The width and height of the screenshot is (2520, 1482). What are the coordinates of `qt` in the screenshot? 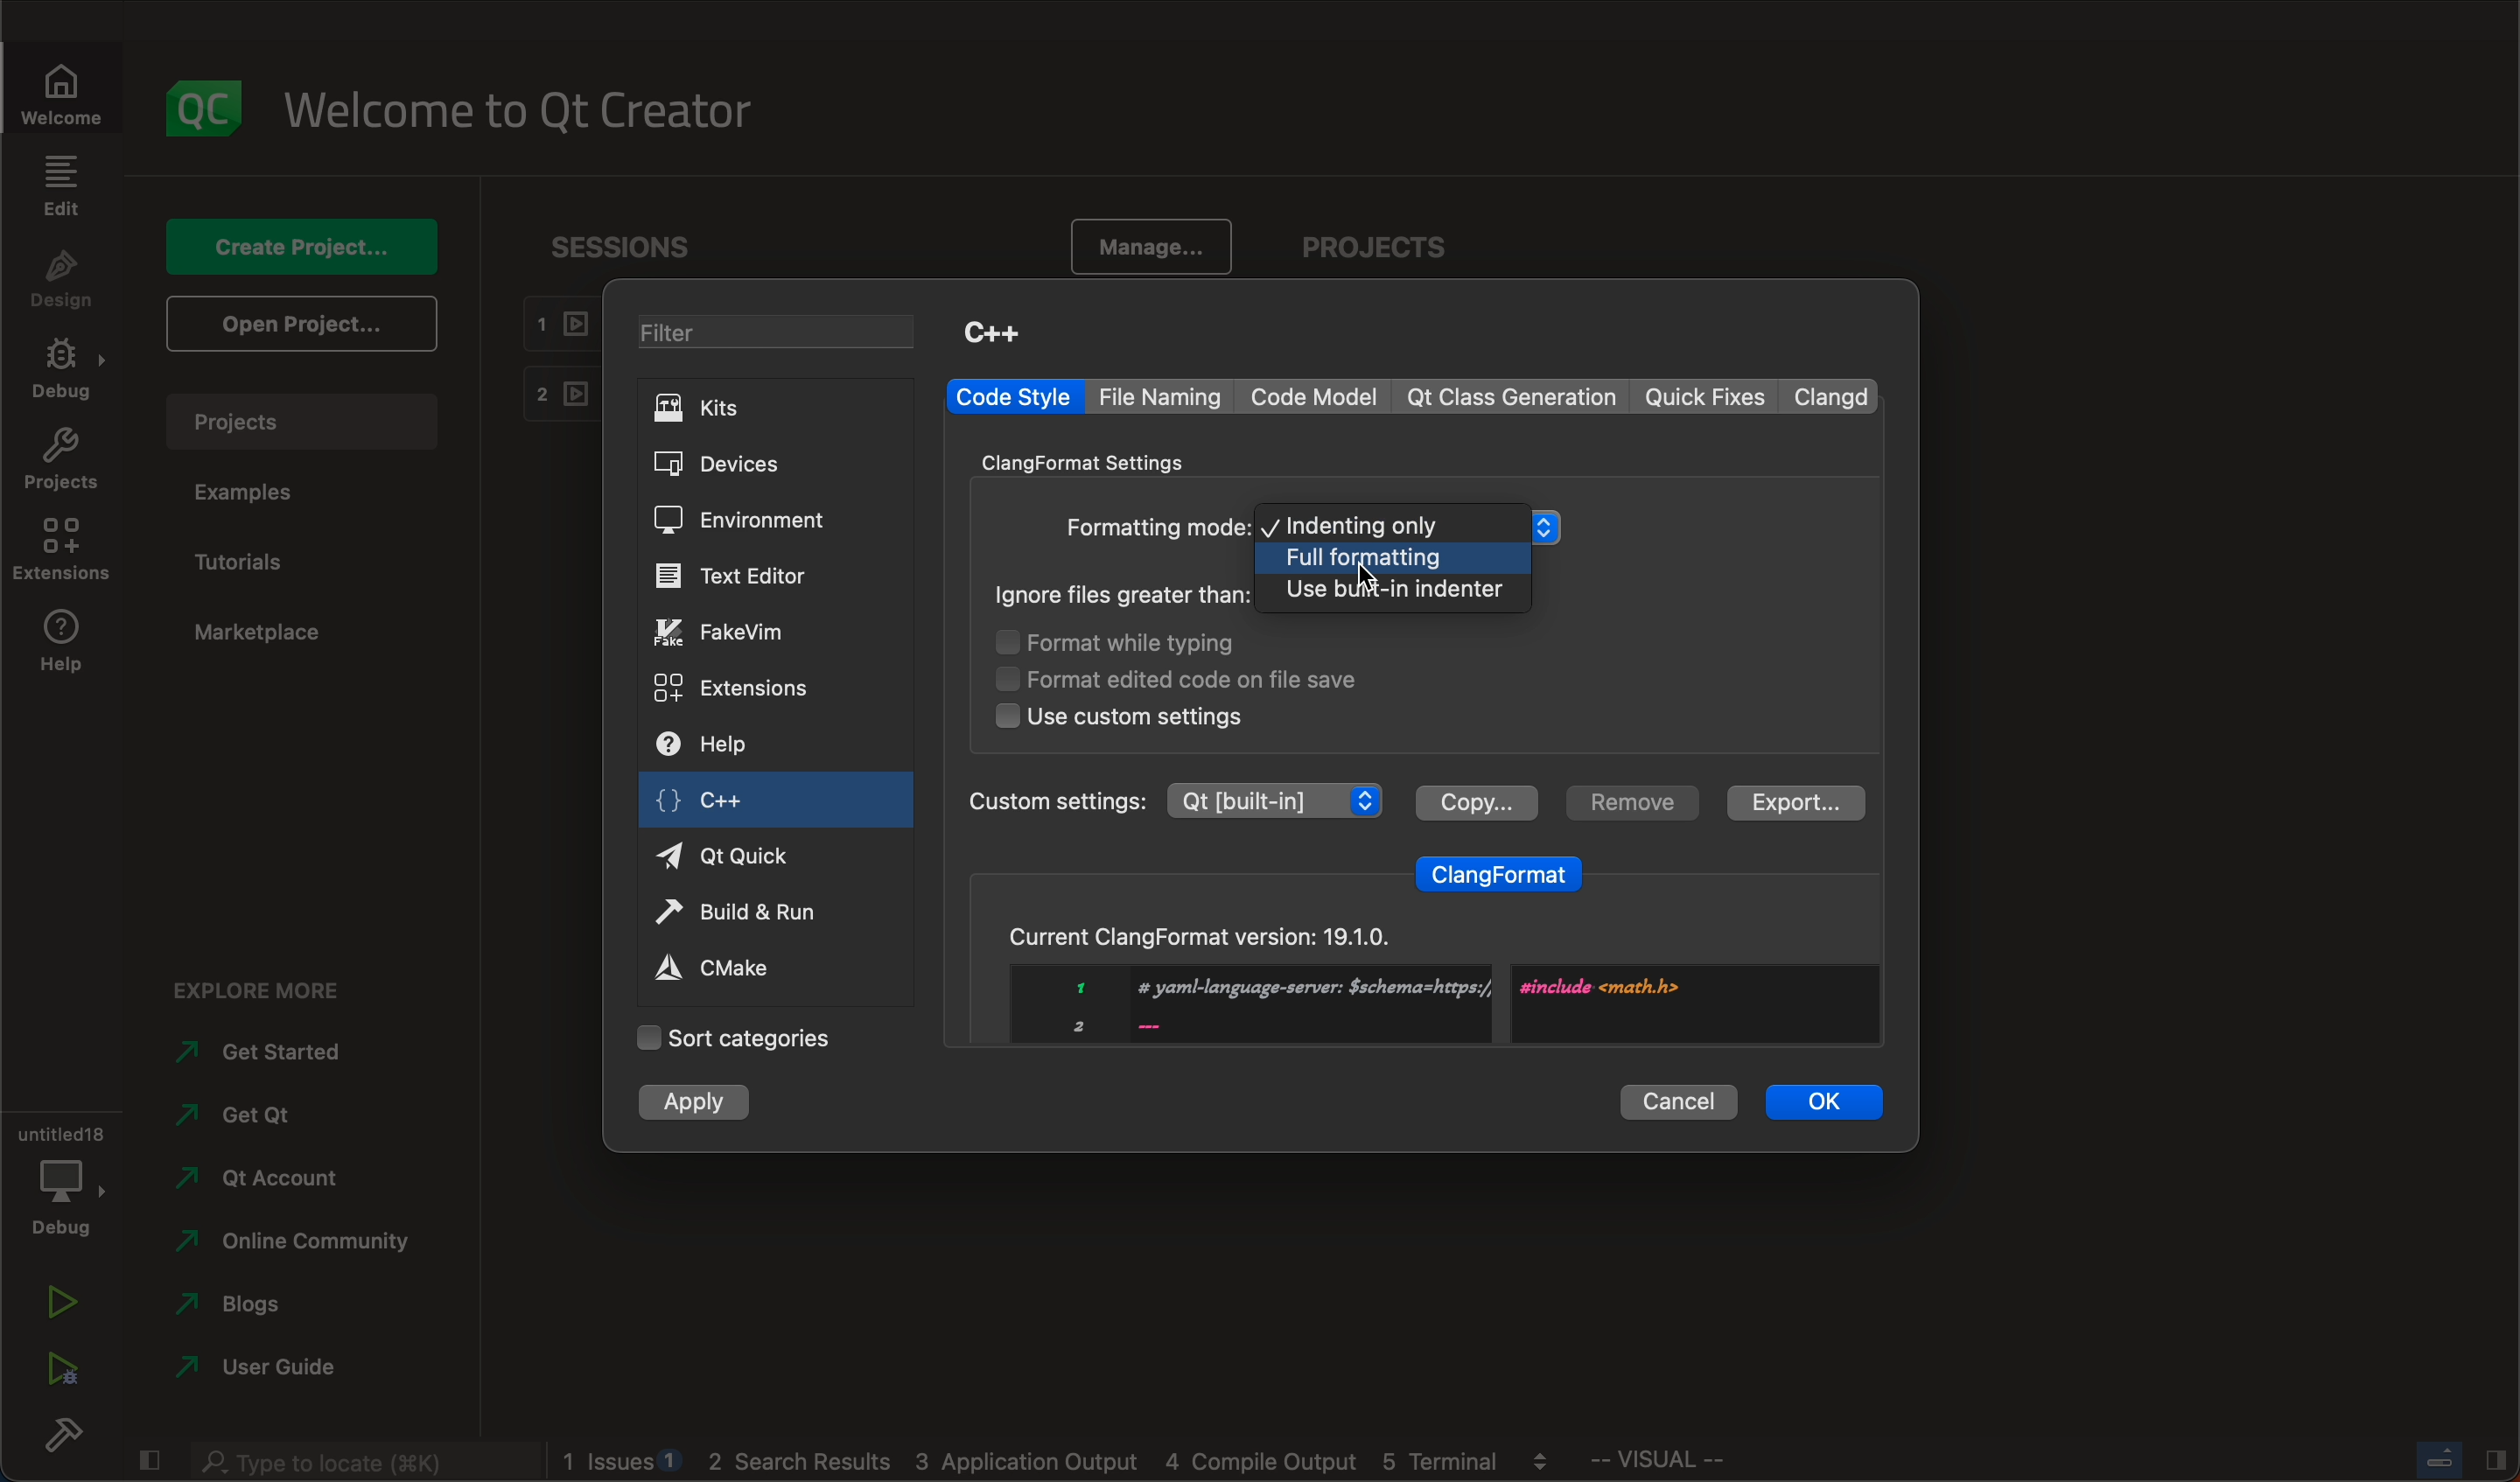 It's located at (746, 854).